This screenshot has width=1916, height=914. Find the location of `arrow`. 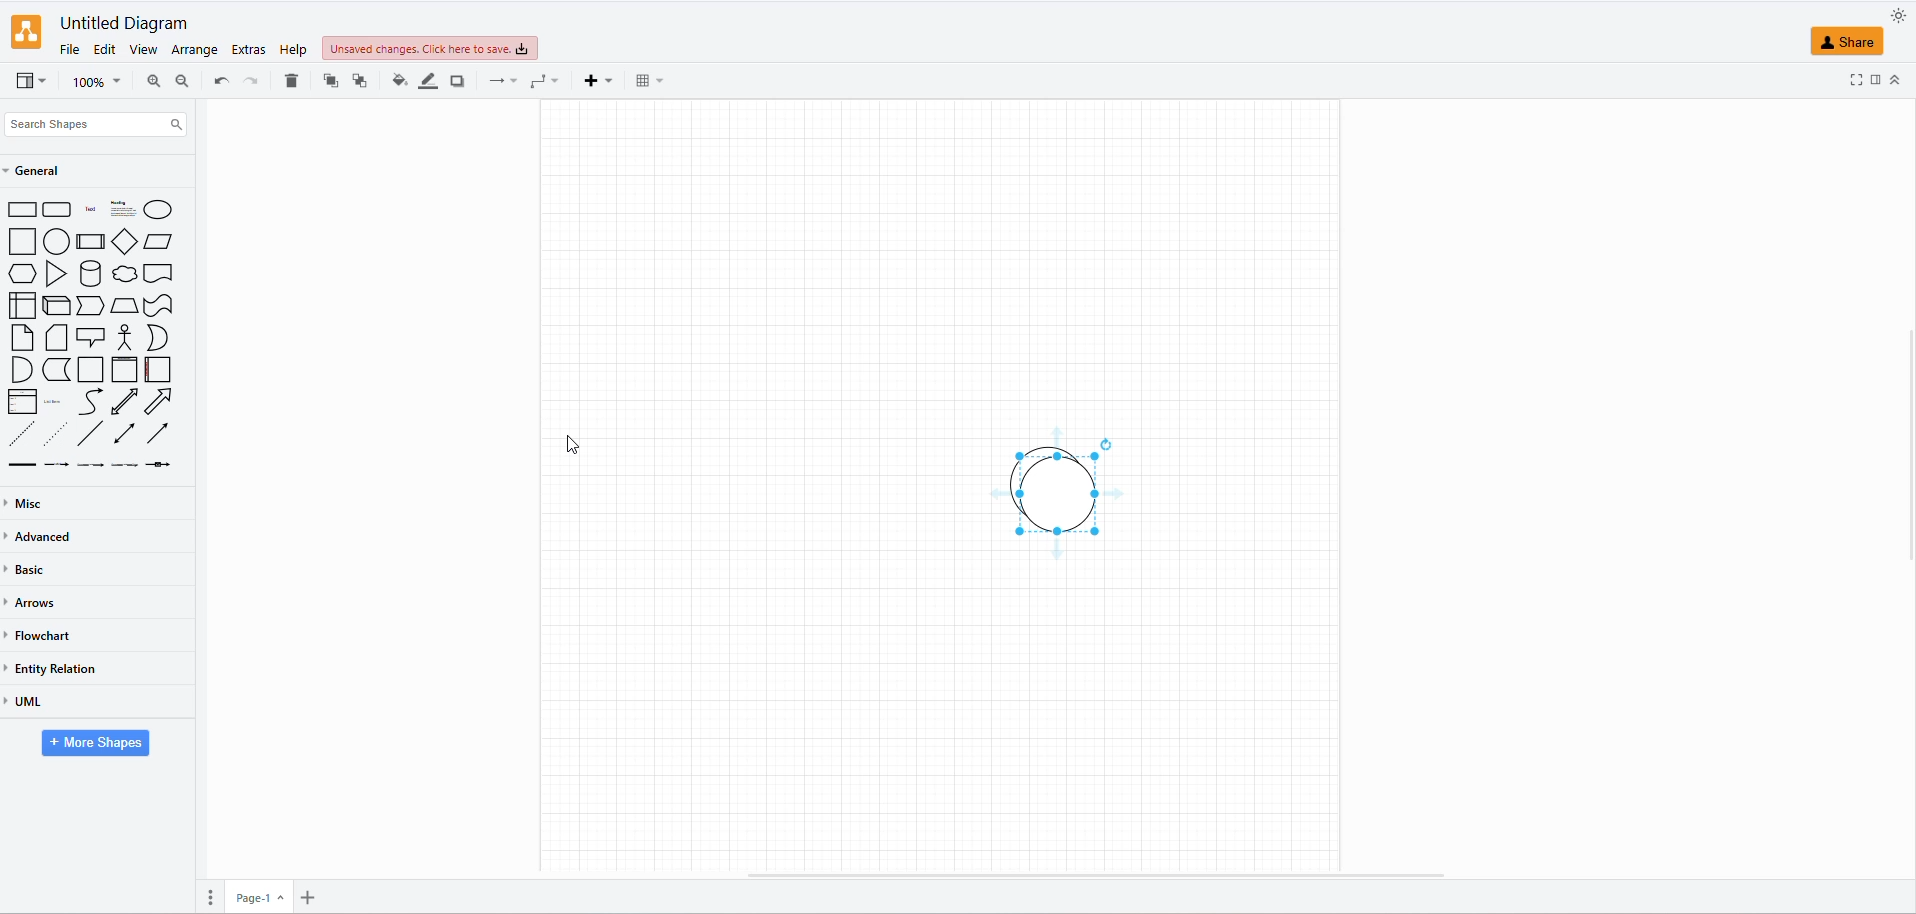

arrow is located at coordinates (116, 468).